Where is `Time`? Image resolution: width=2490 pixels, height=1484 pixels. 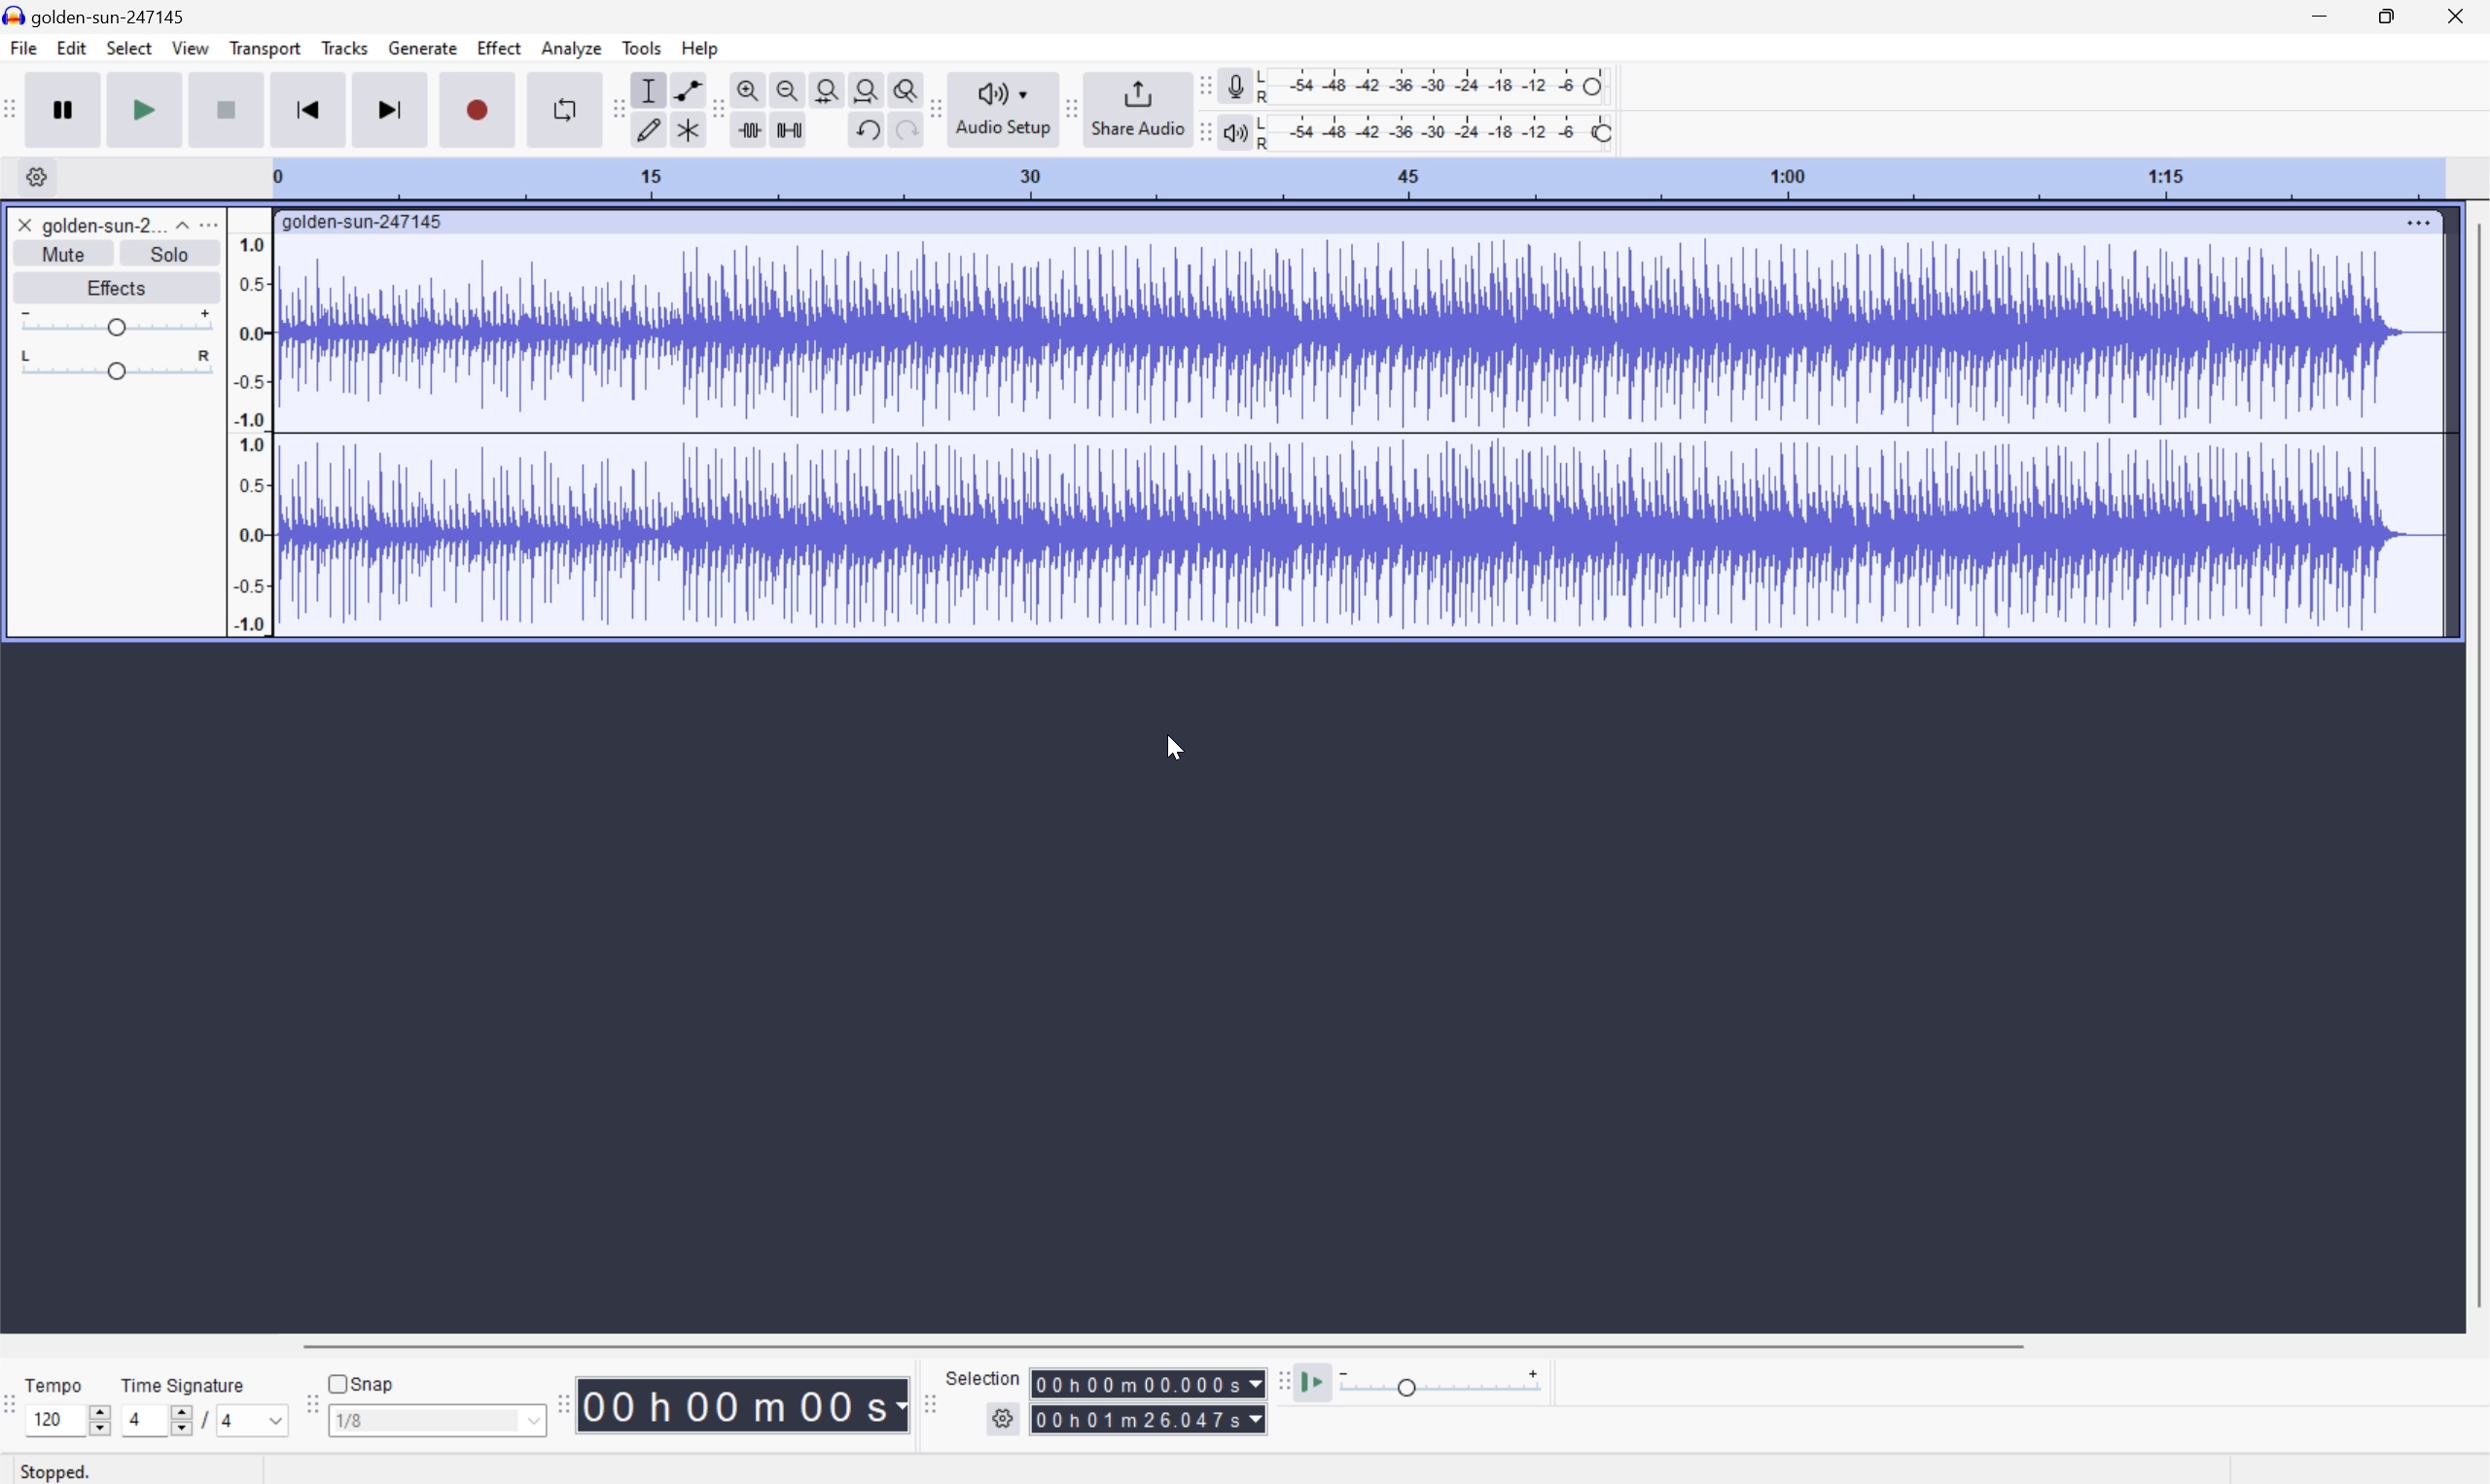 Time is located at coordinates (744, 1403).